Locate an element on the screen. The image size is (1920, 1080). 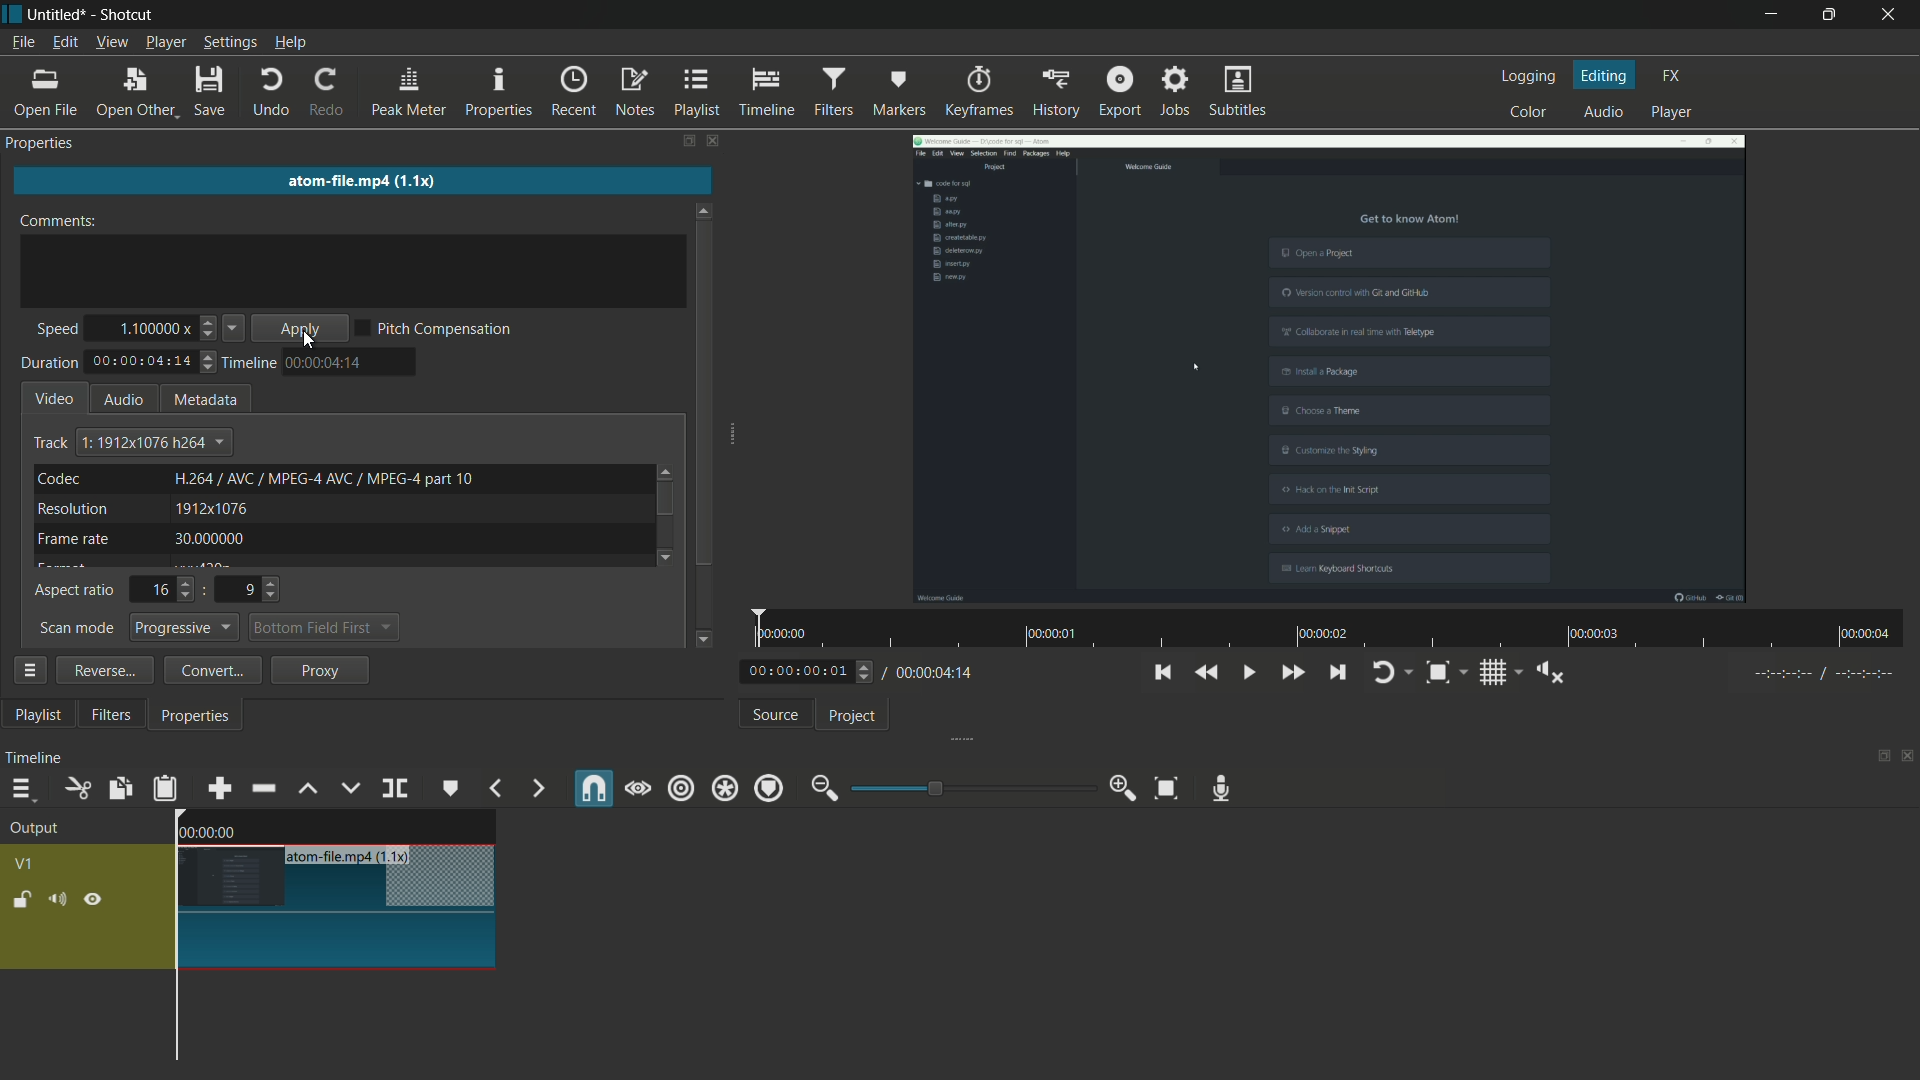
project is located at coordinates (853, 716).